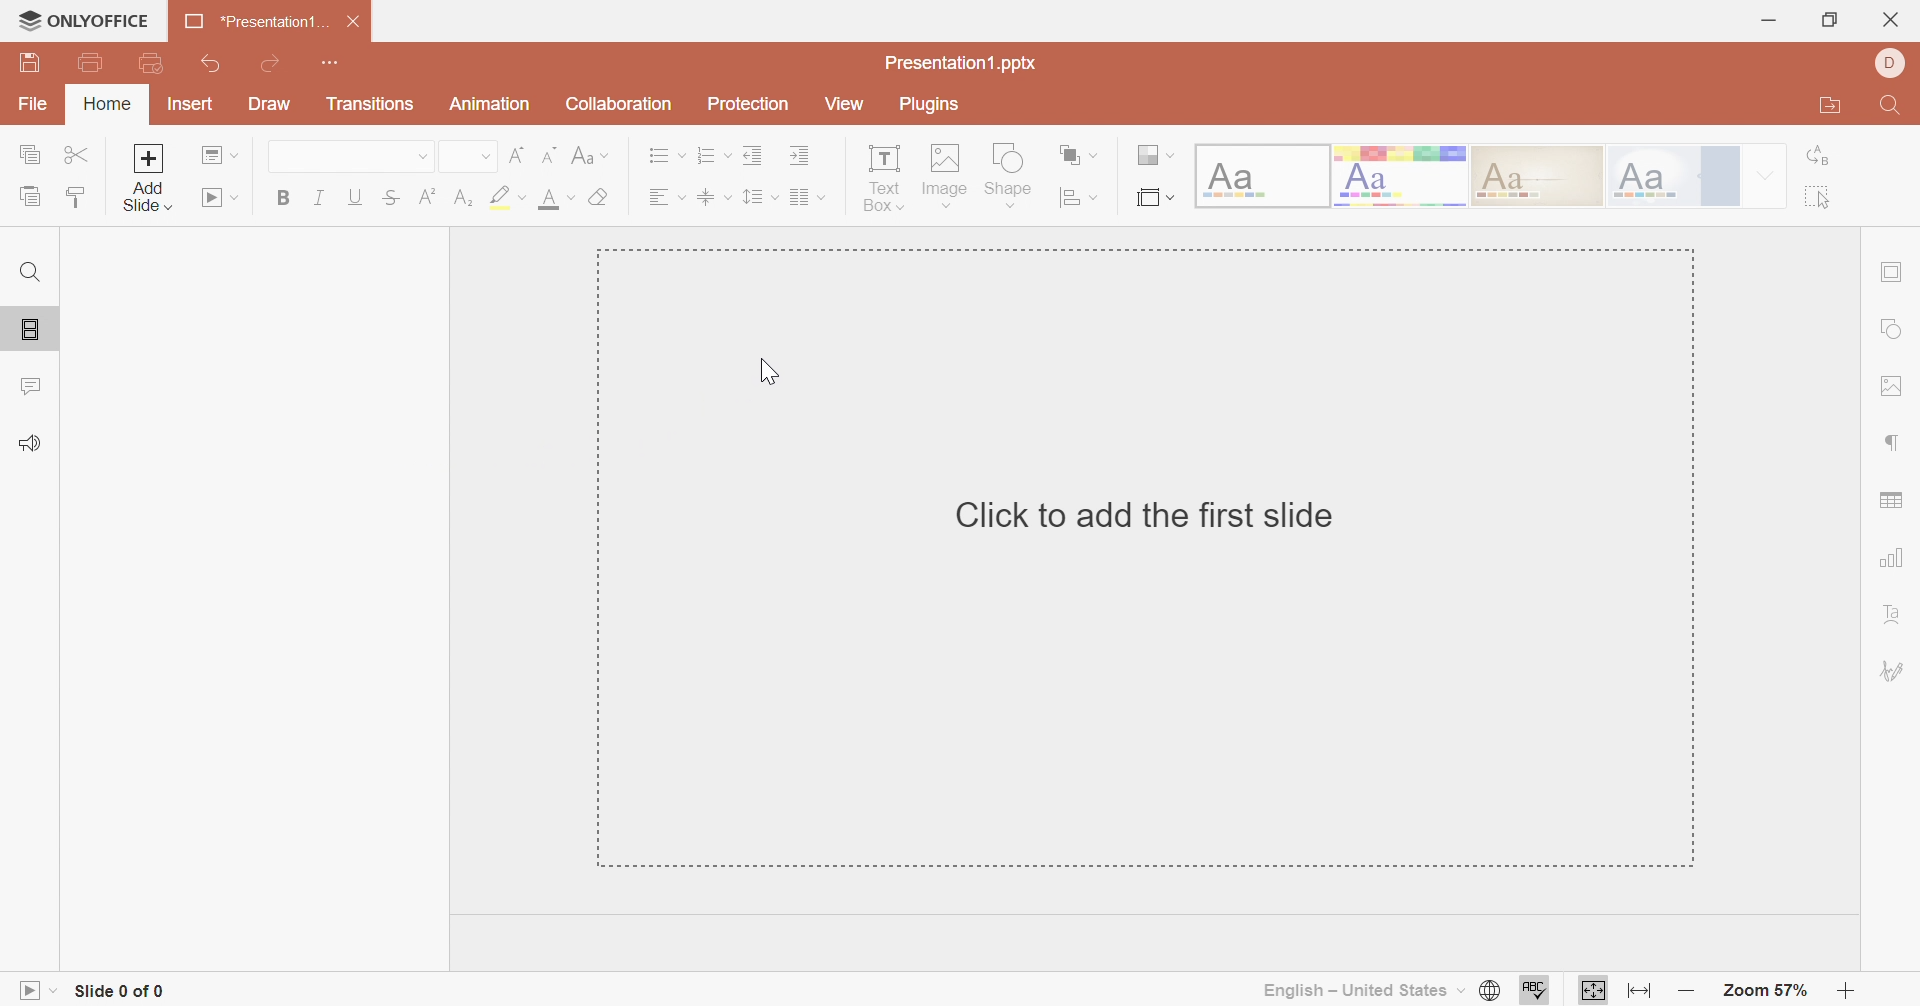 This screenshot has height=1006, width=1920. What do you see at coordinates (1888, 326) in the screenshot?
I see `Shape settings` at bounding box center [1888, 326].